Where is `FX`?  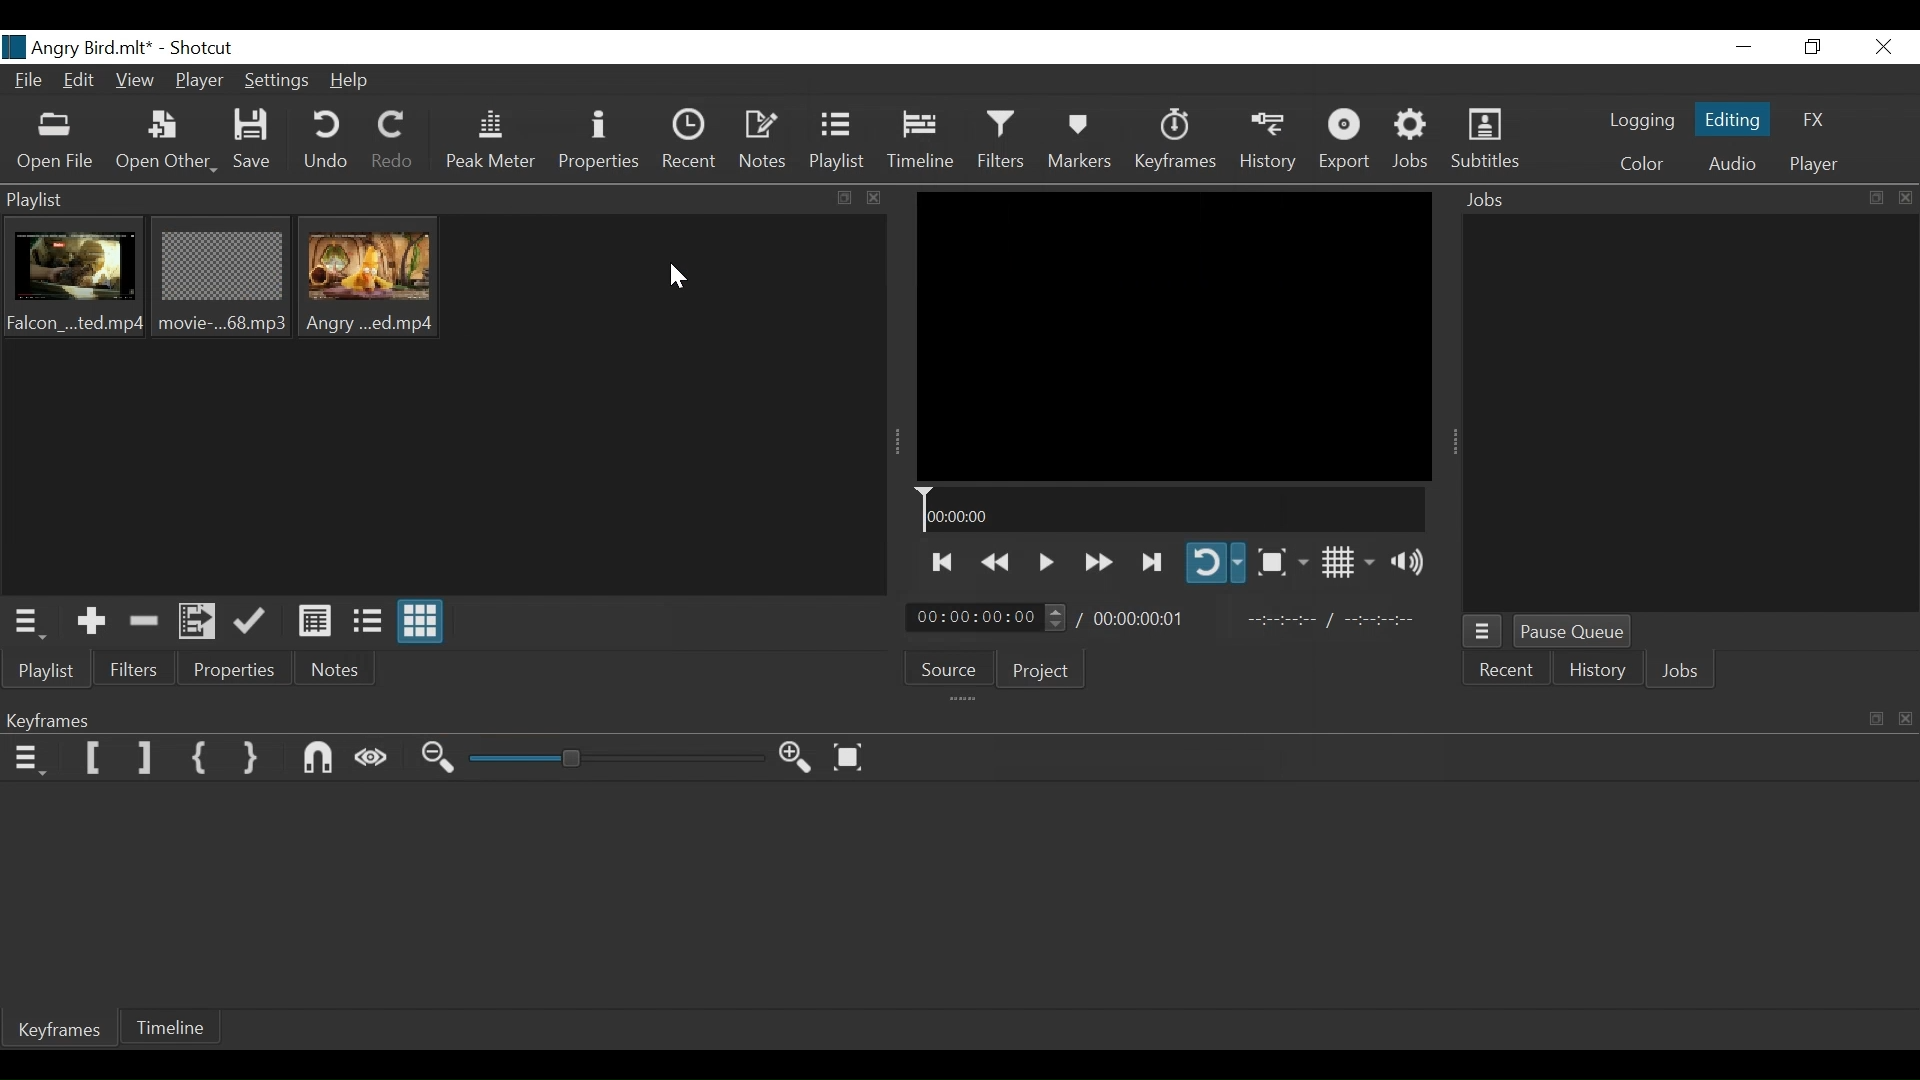 FX is located at coordinates (1820, 118).